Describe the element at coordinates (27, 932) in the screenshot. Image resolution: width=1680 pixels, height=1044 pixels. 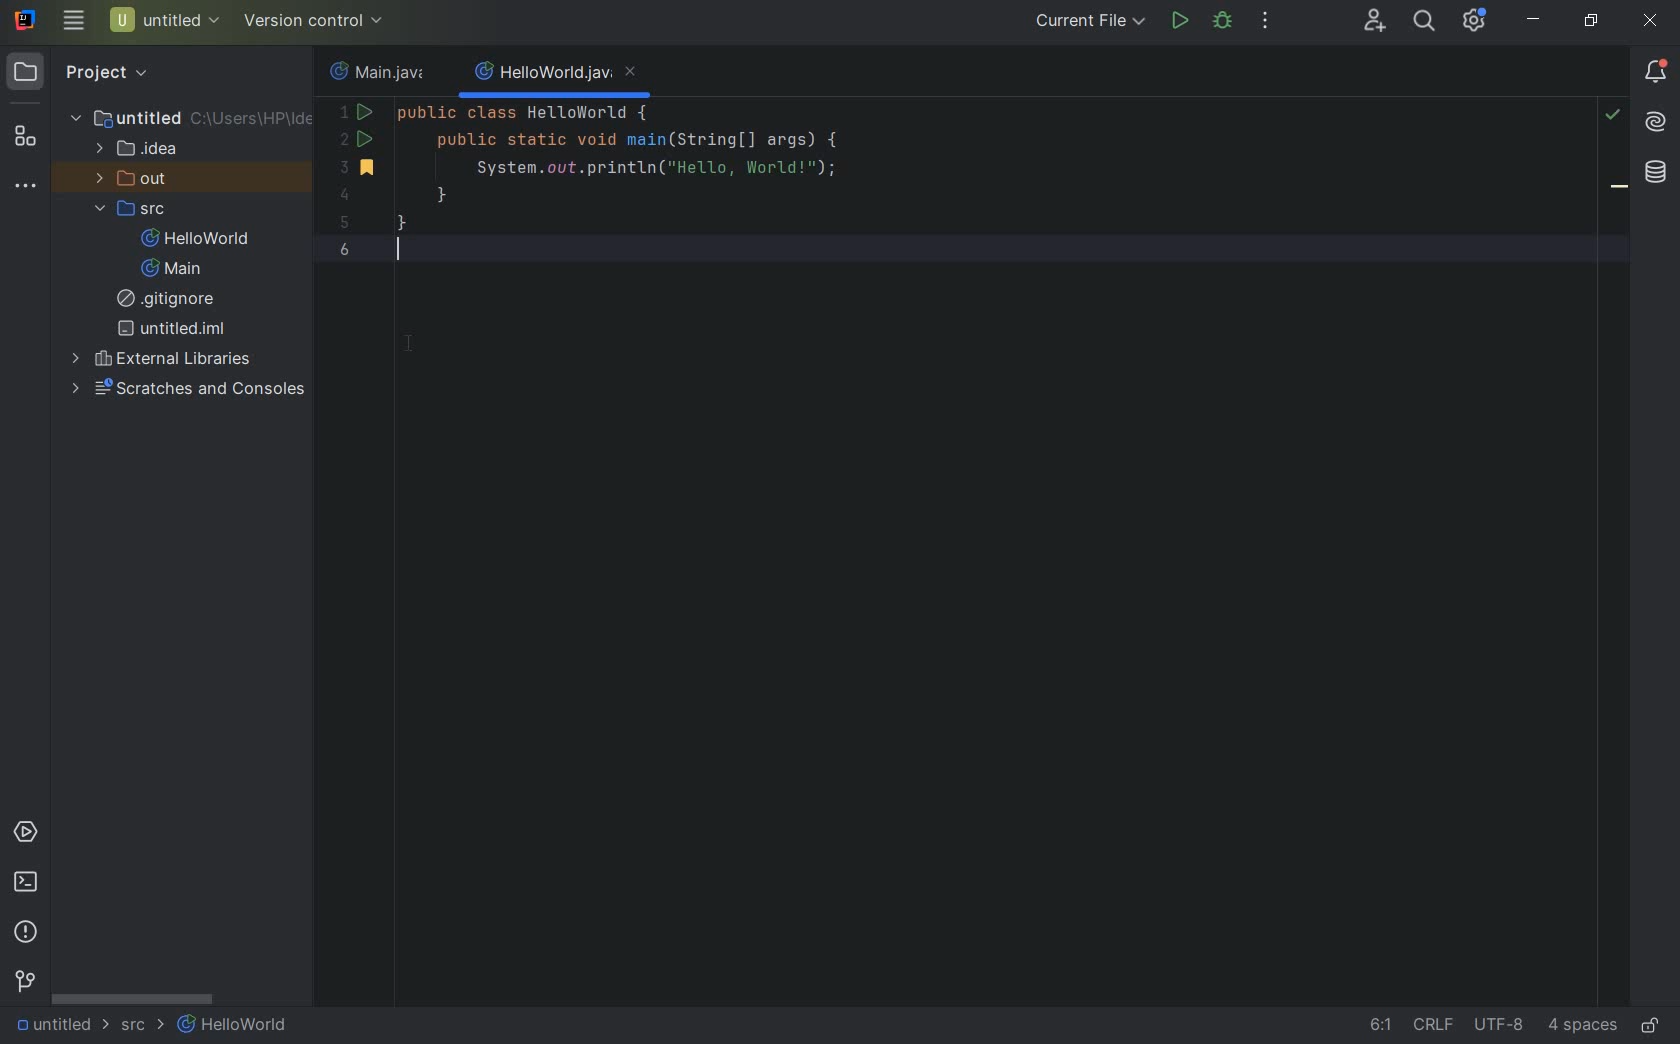
I see `problems` at that location.